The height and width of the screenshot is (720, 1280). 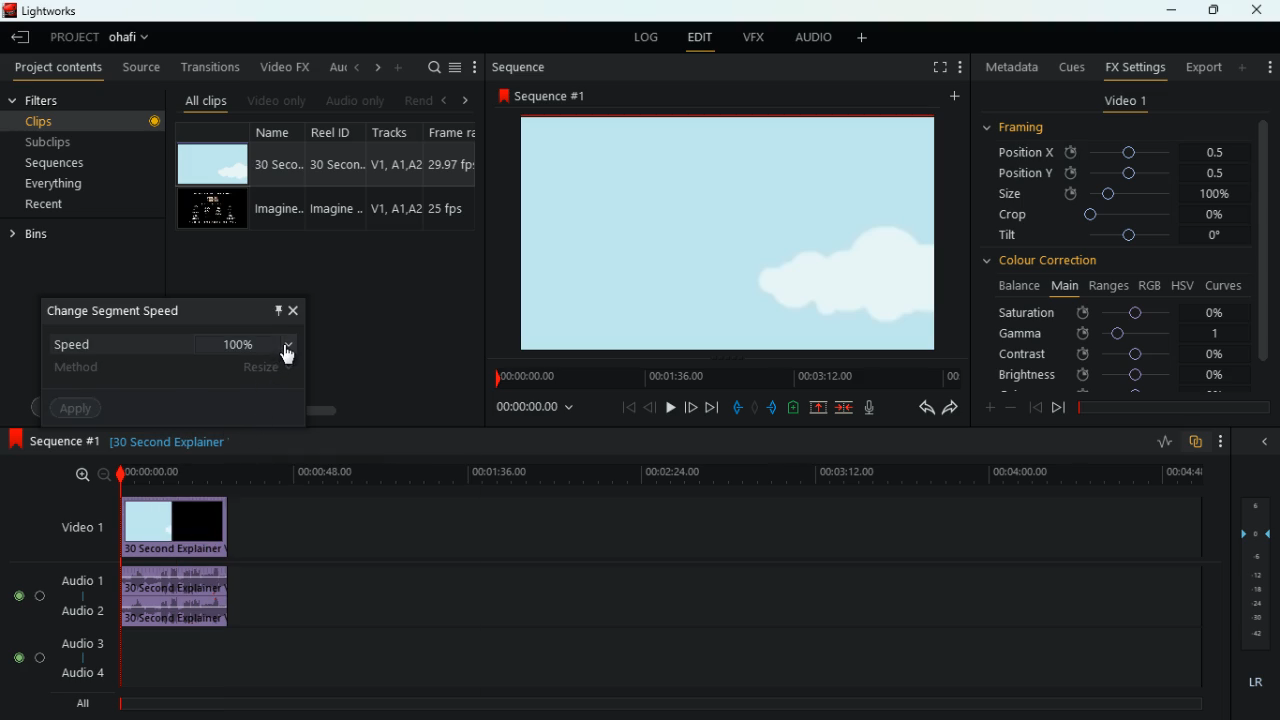 I want to click on more, so click(x=960, y=67).